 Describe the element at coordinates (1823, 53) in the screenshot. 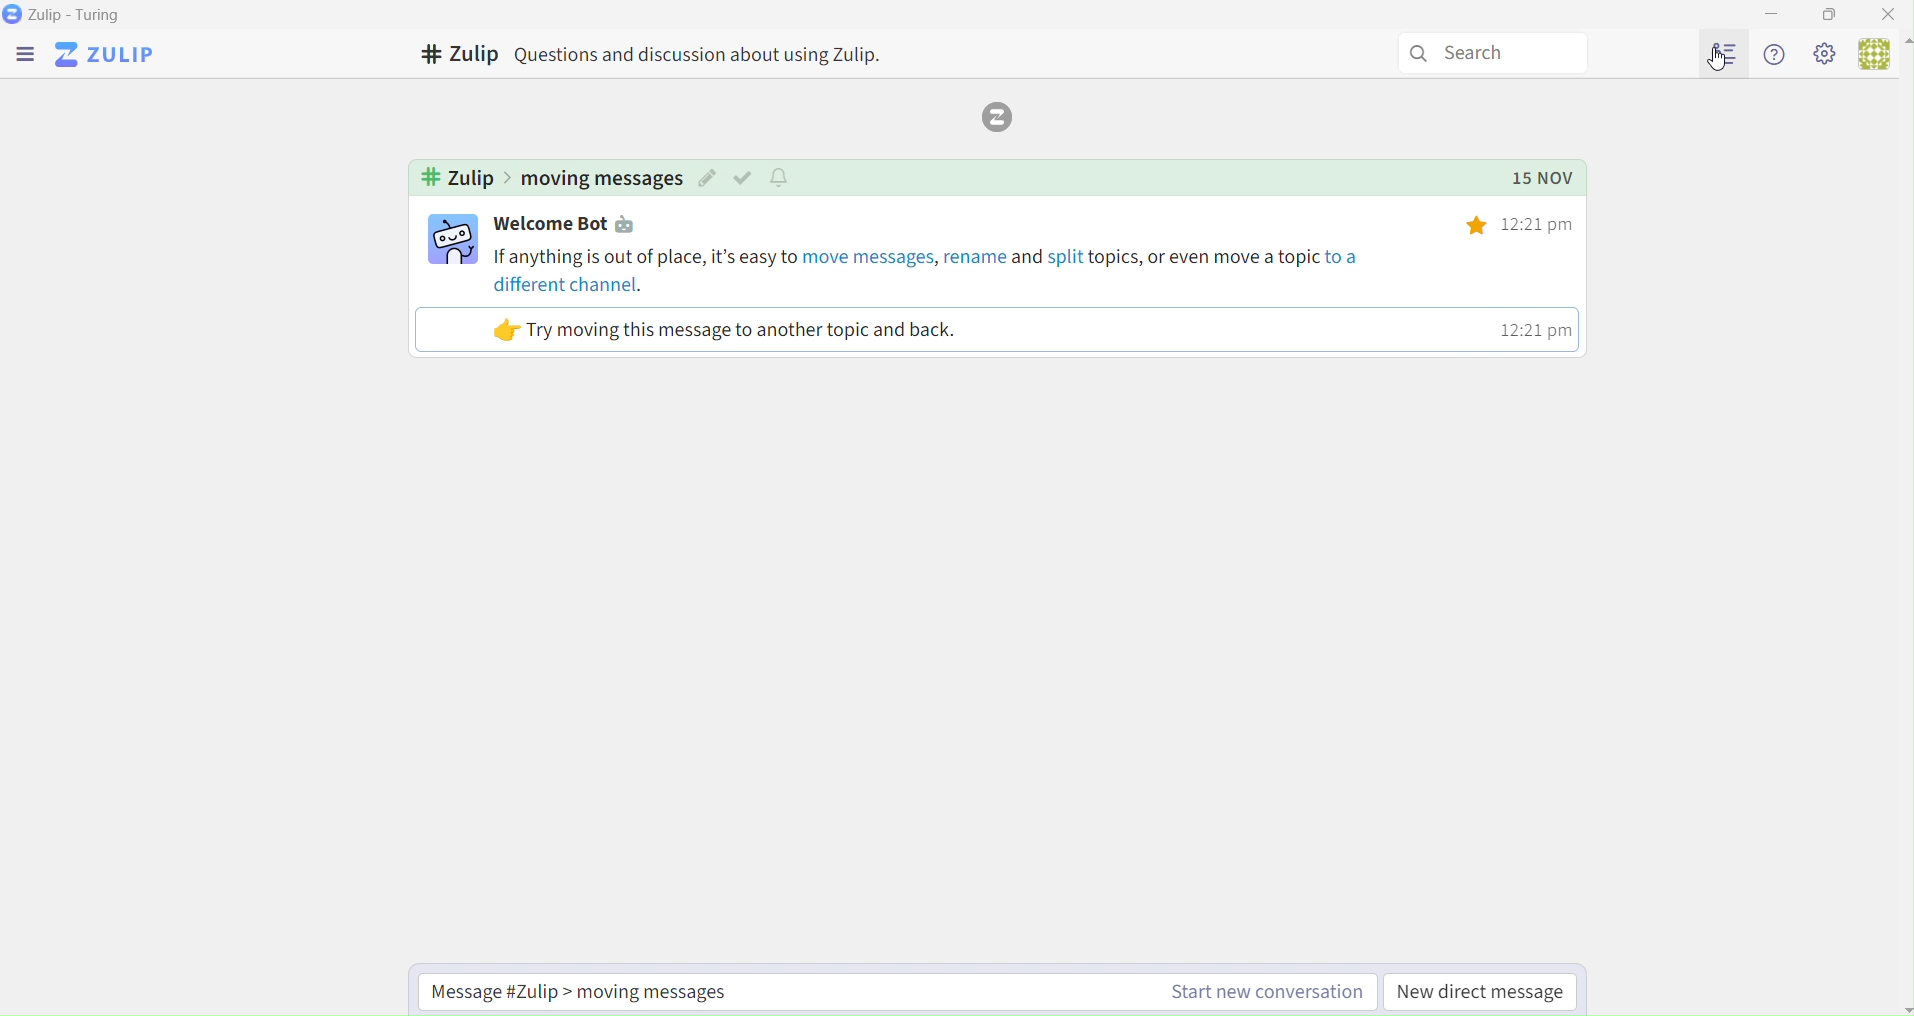

I see `Settings` at that location.